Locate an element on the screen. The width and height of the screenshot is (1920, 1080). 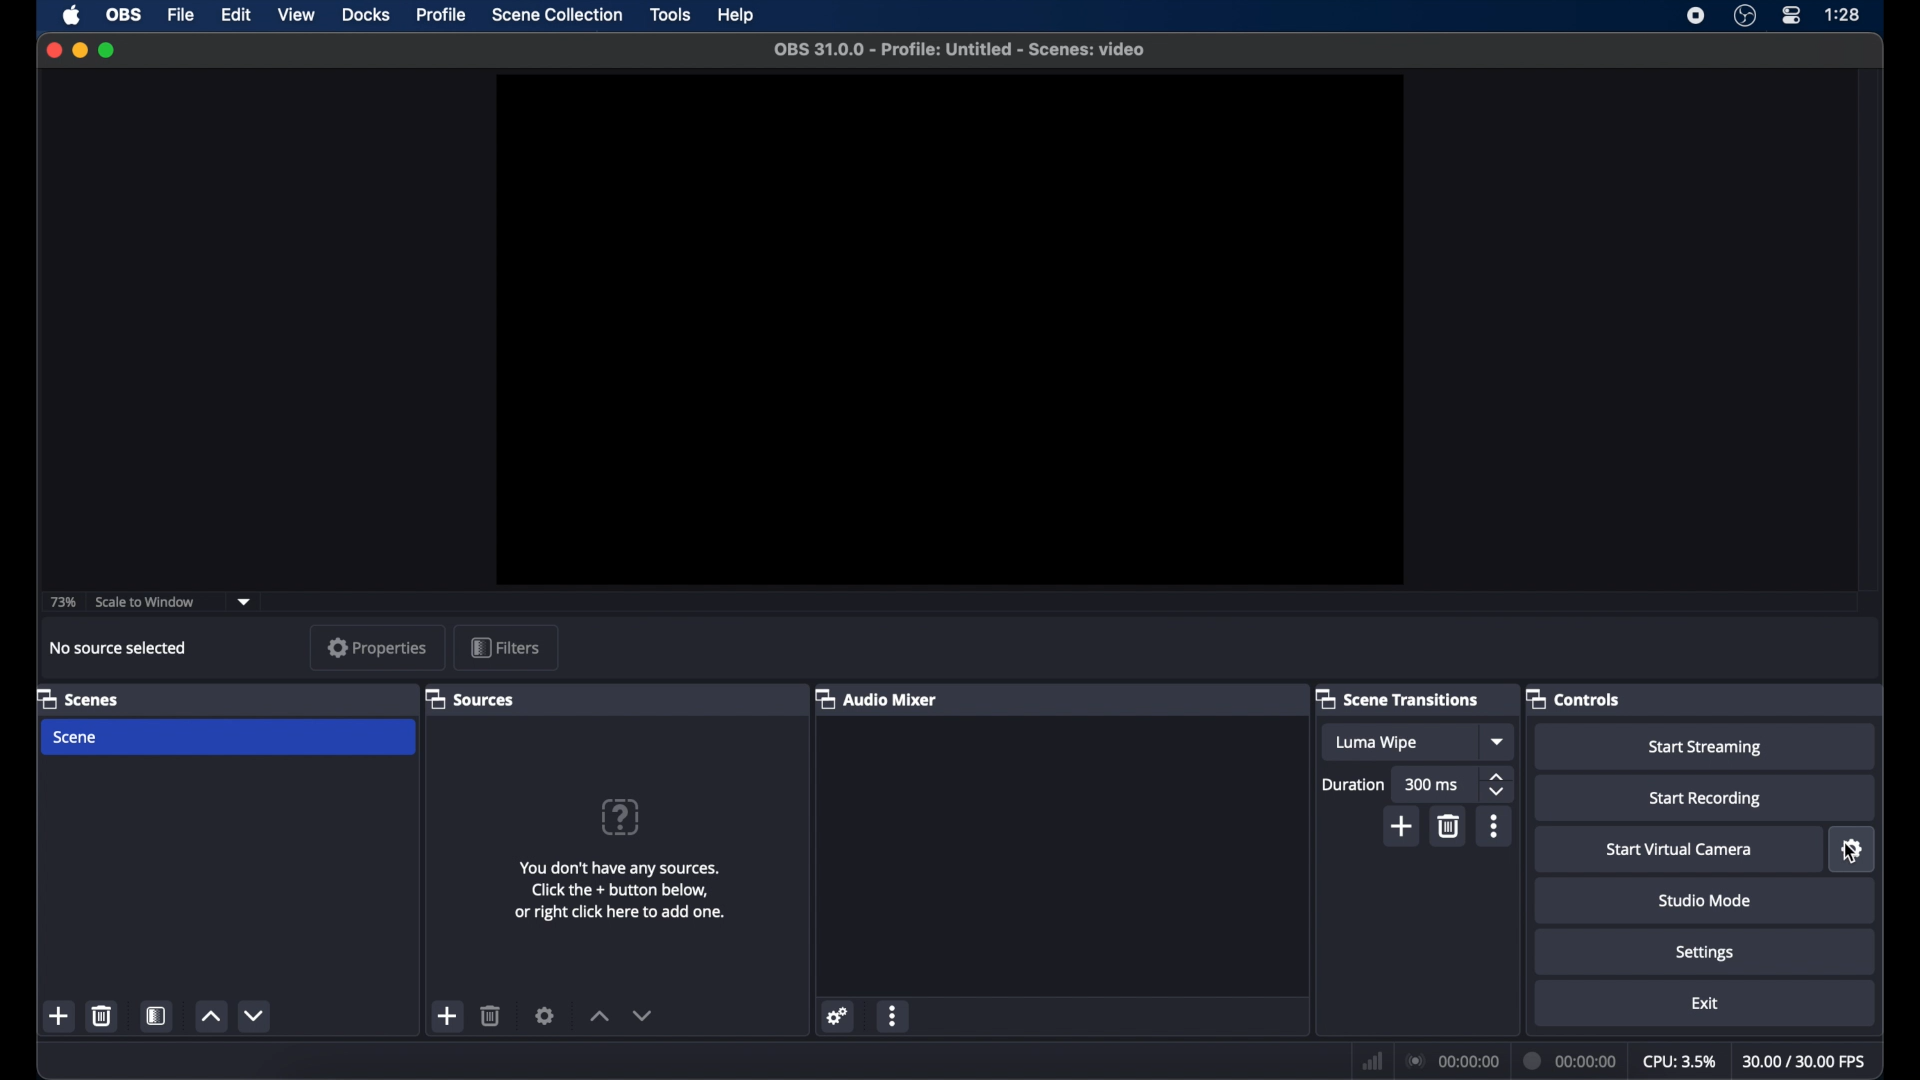
300 ms is located at coordinates (1434, 784).